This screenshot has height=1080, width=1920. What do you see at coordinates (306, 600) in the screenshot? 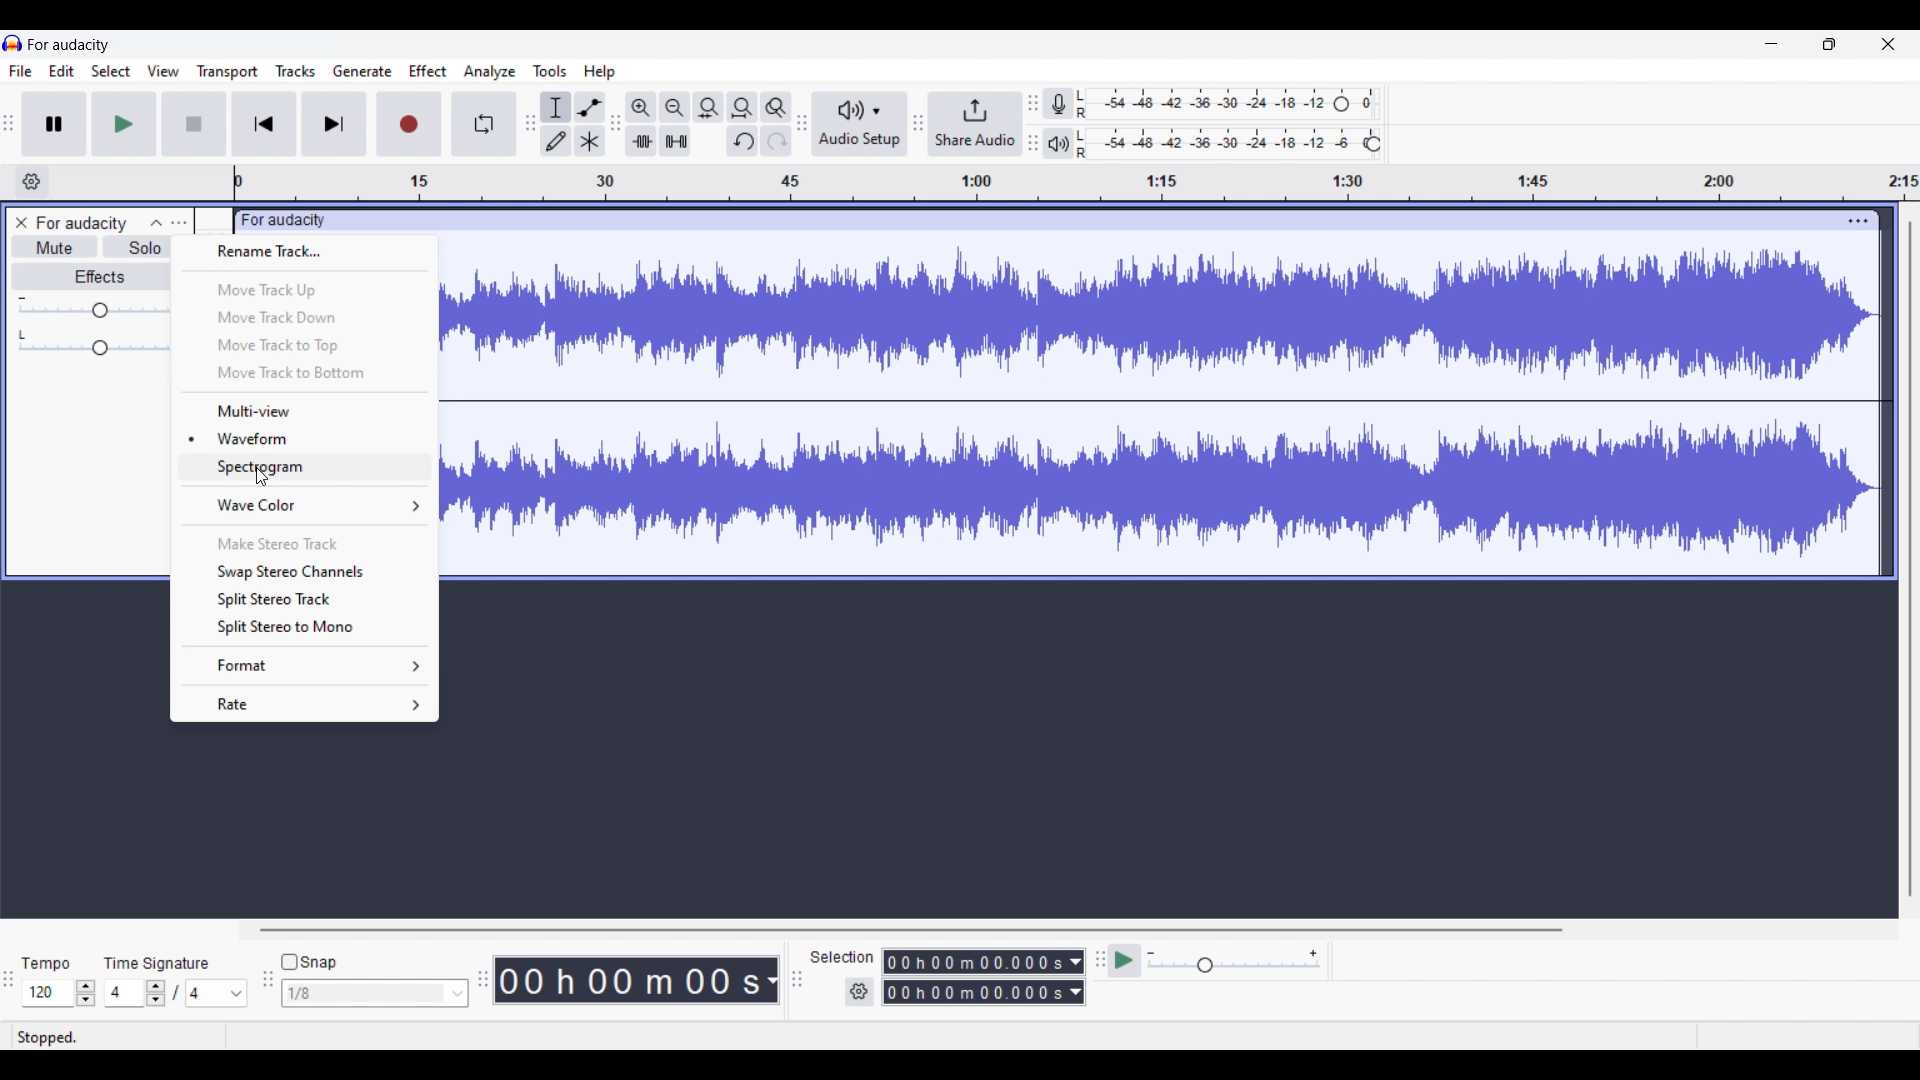
I see `Split stereo track` at bounding box center [306, 600].